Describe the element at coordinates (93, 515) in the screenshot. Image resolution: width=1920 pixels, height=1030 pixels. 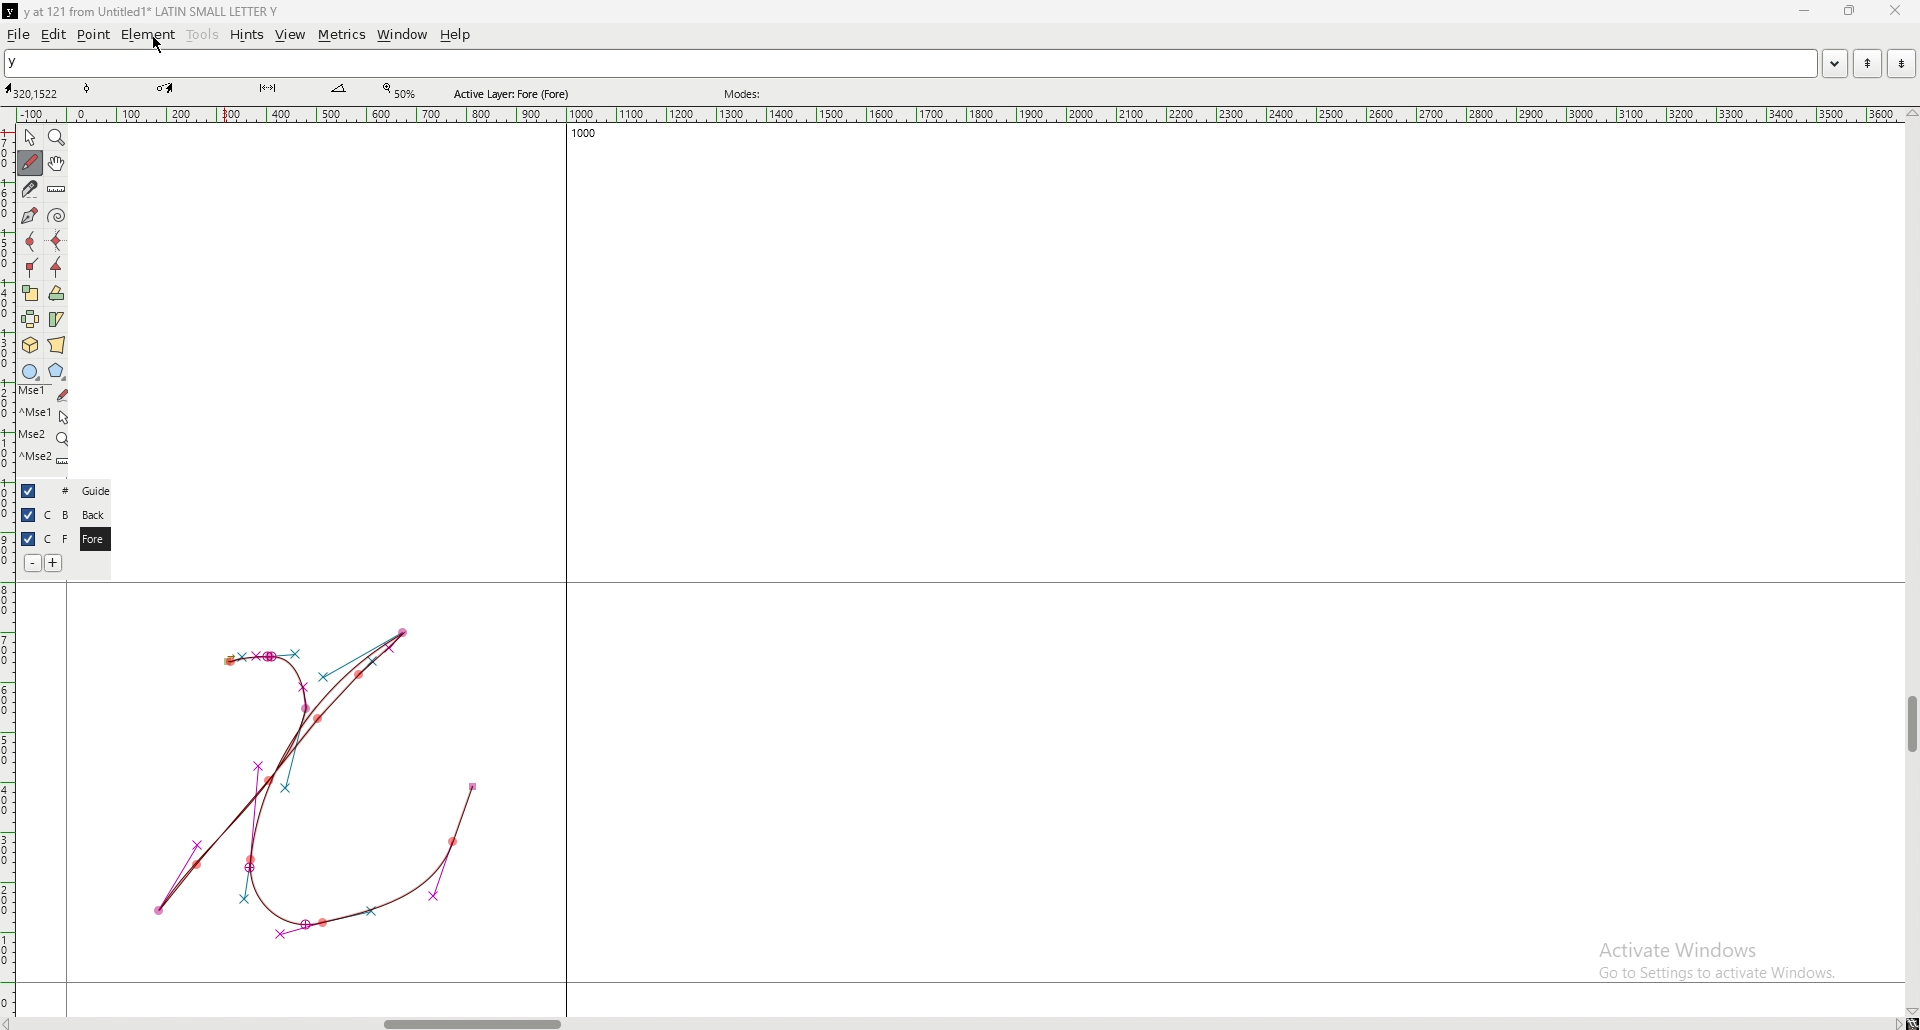
I see `back` at that location.